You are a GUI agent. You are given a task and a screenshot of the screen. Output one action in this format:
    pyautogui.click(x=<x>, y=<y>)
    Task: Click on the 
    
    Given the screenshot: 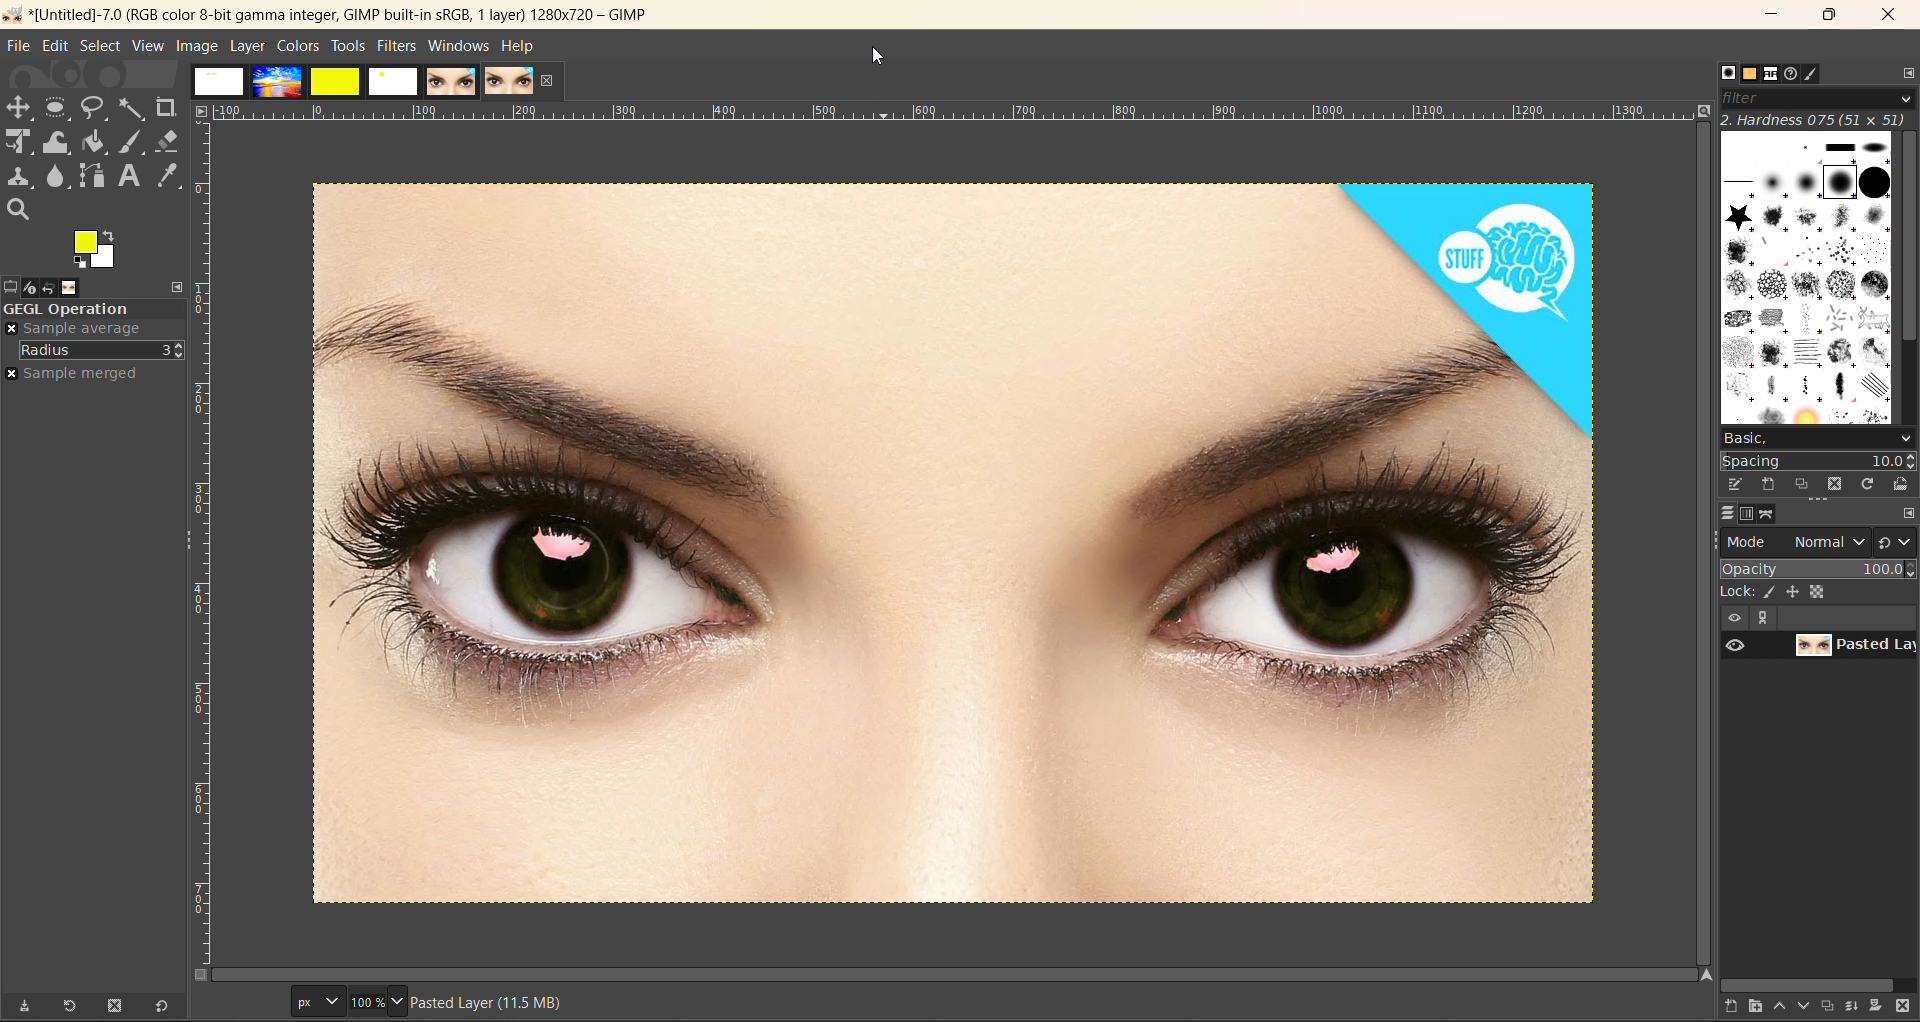 What is the action you would take?
    pyautogui.click(x=1714, y=69)
    